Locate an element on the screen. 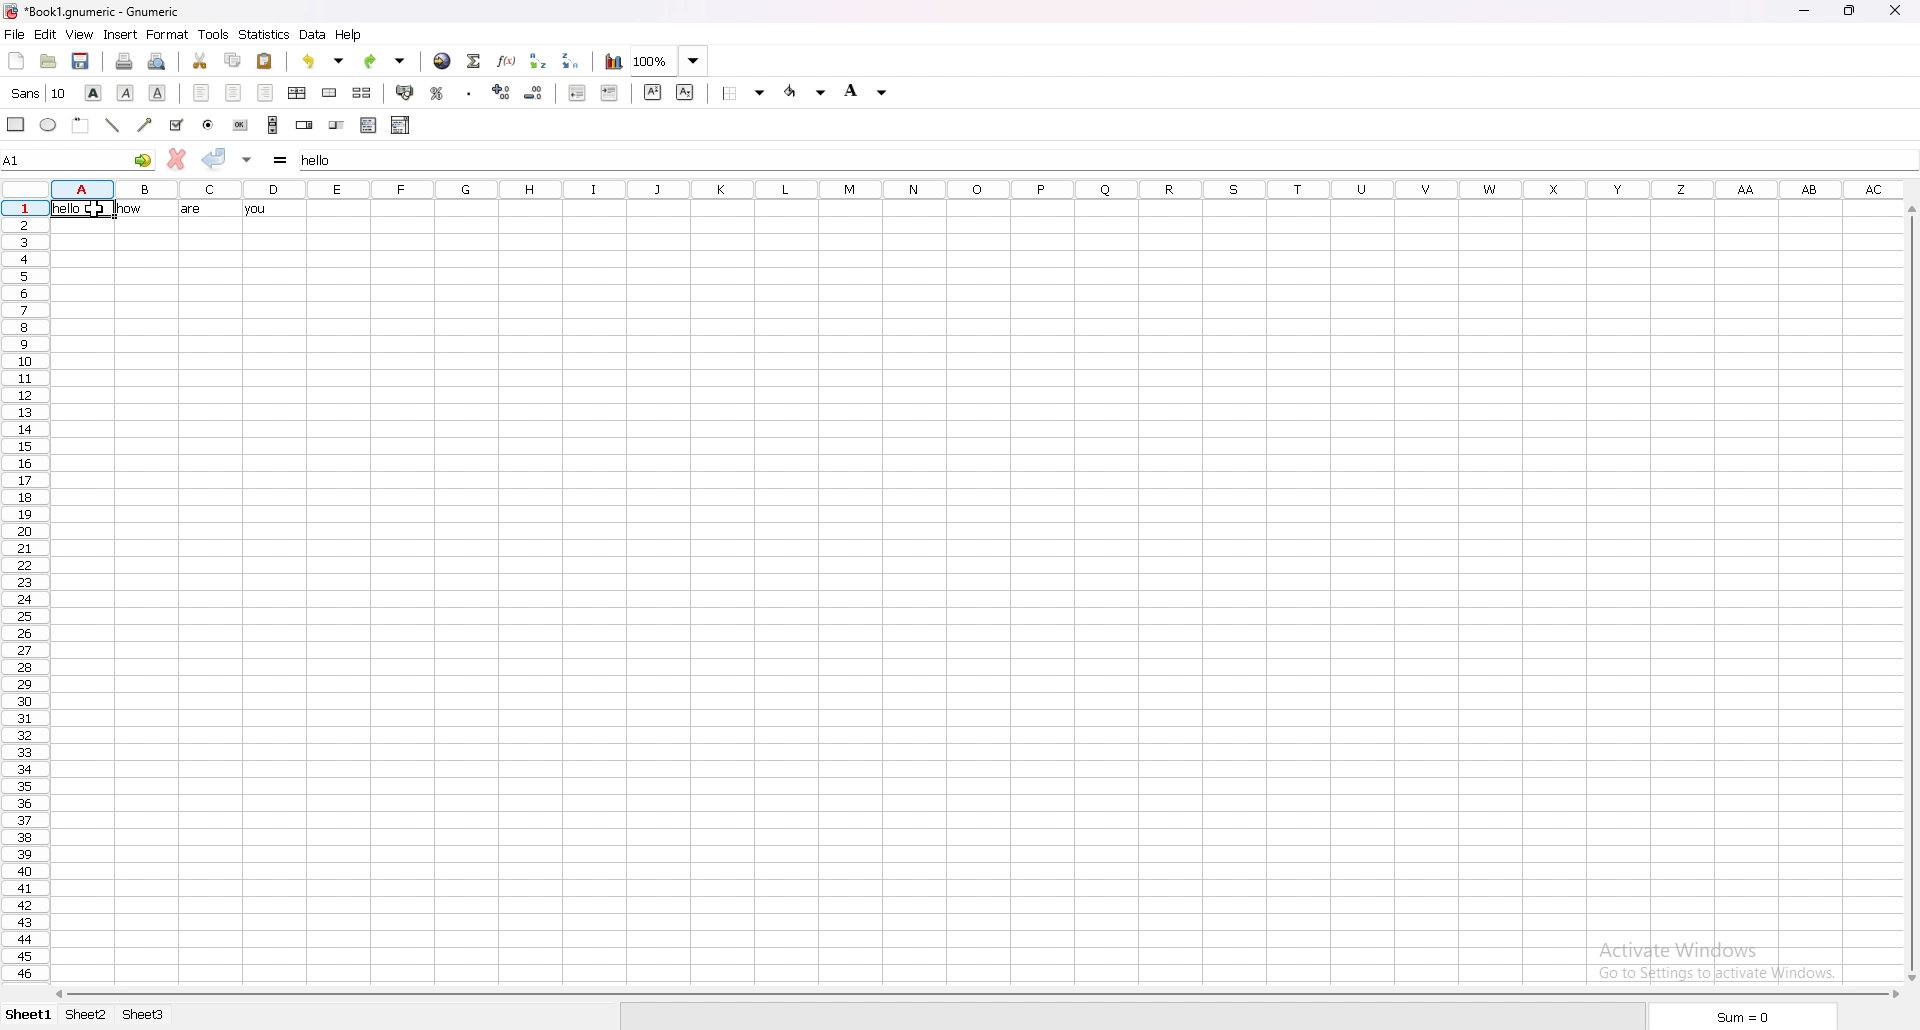 The height and width of the screenshot is (1030, 1920). scroll bar is located at coordinates (1910, 592).